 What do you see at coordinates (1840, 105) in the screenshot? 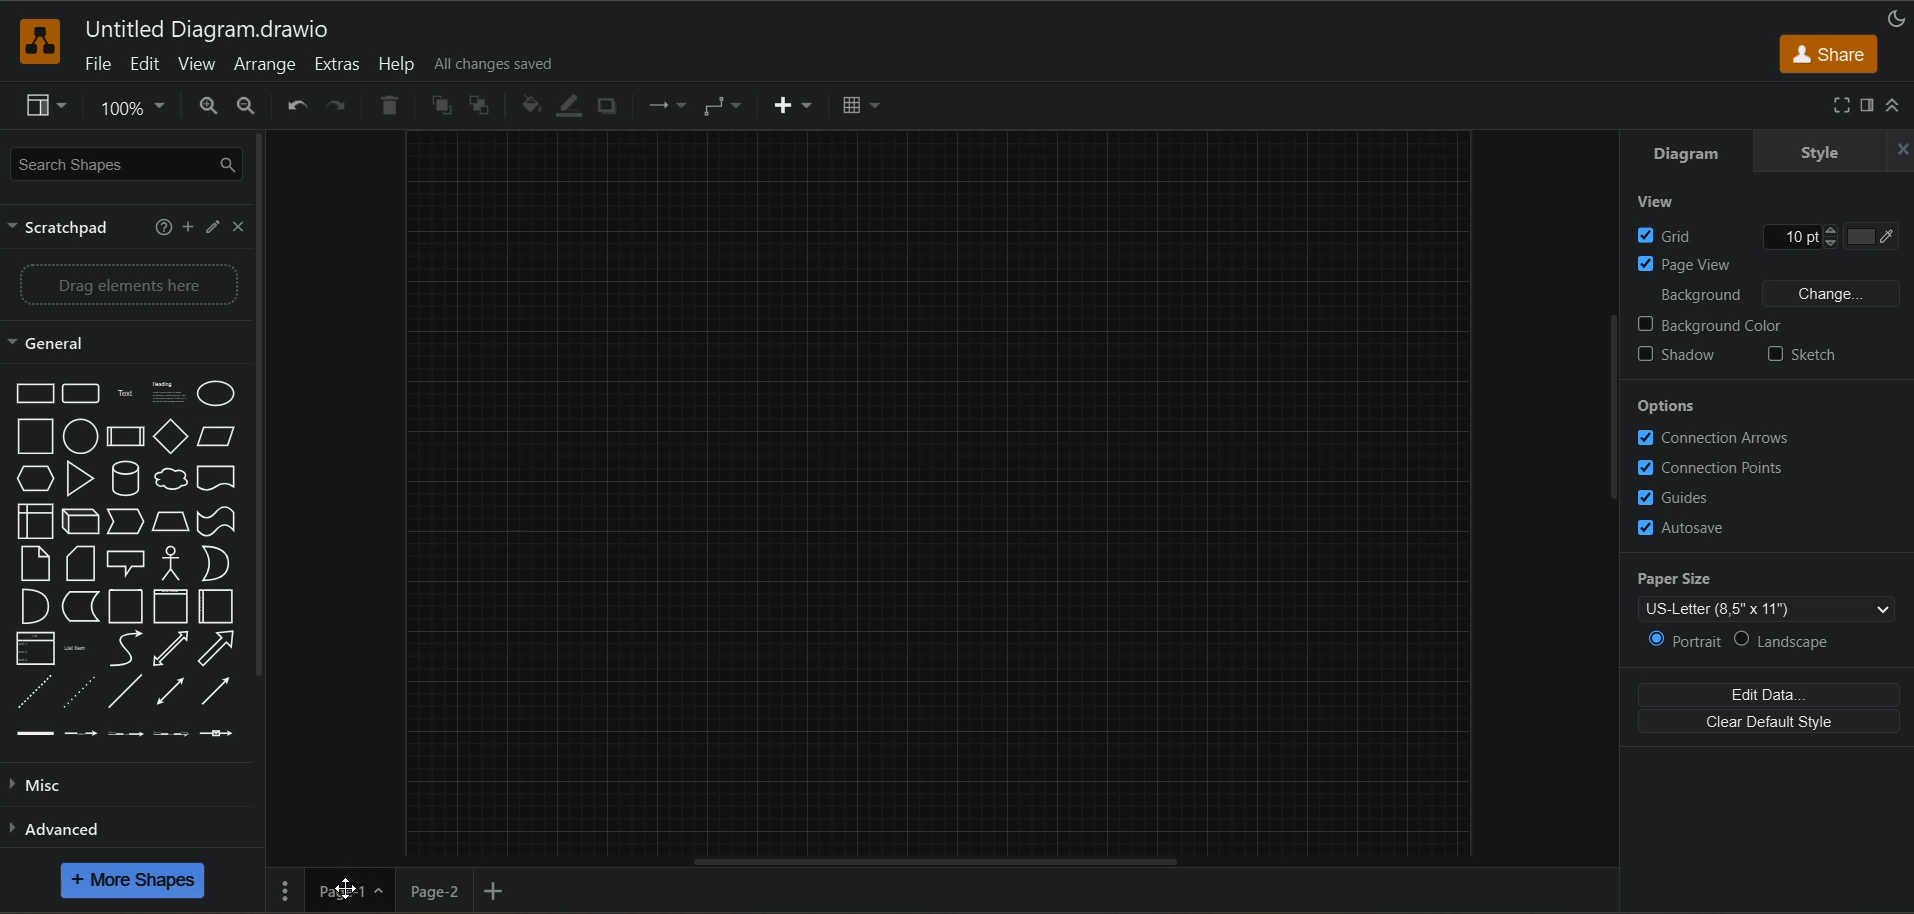
I see `fullscreen` at bounding box center [1840, 105].